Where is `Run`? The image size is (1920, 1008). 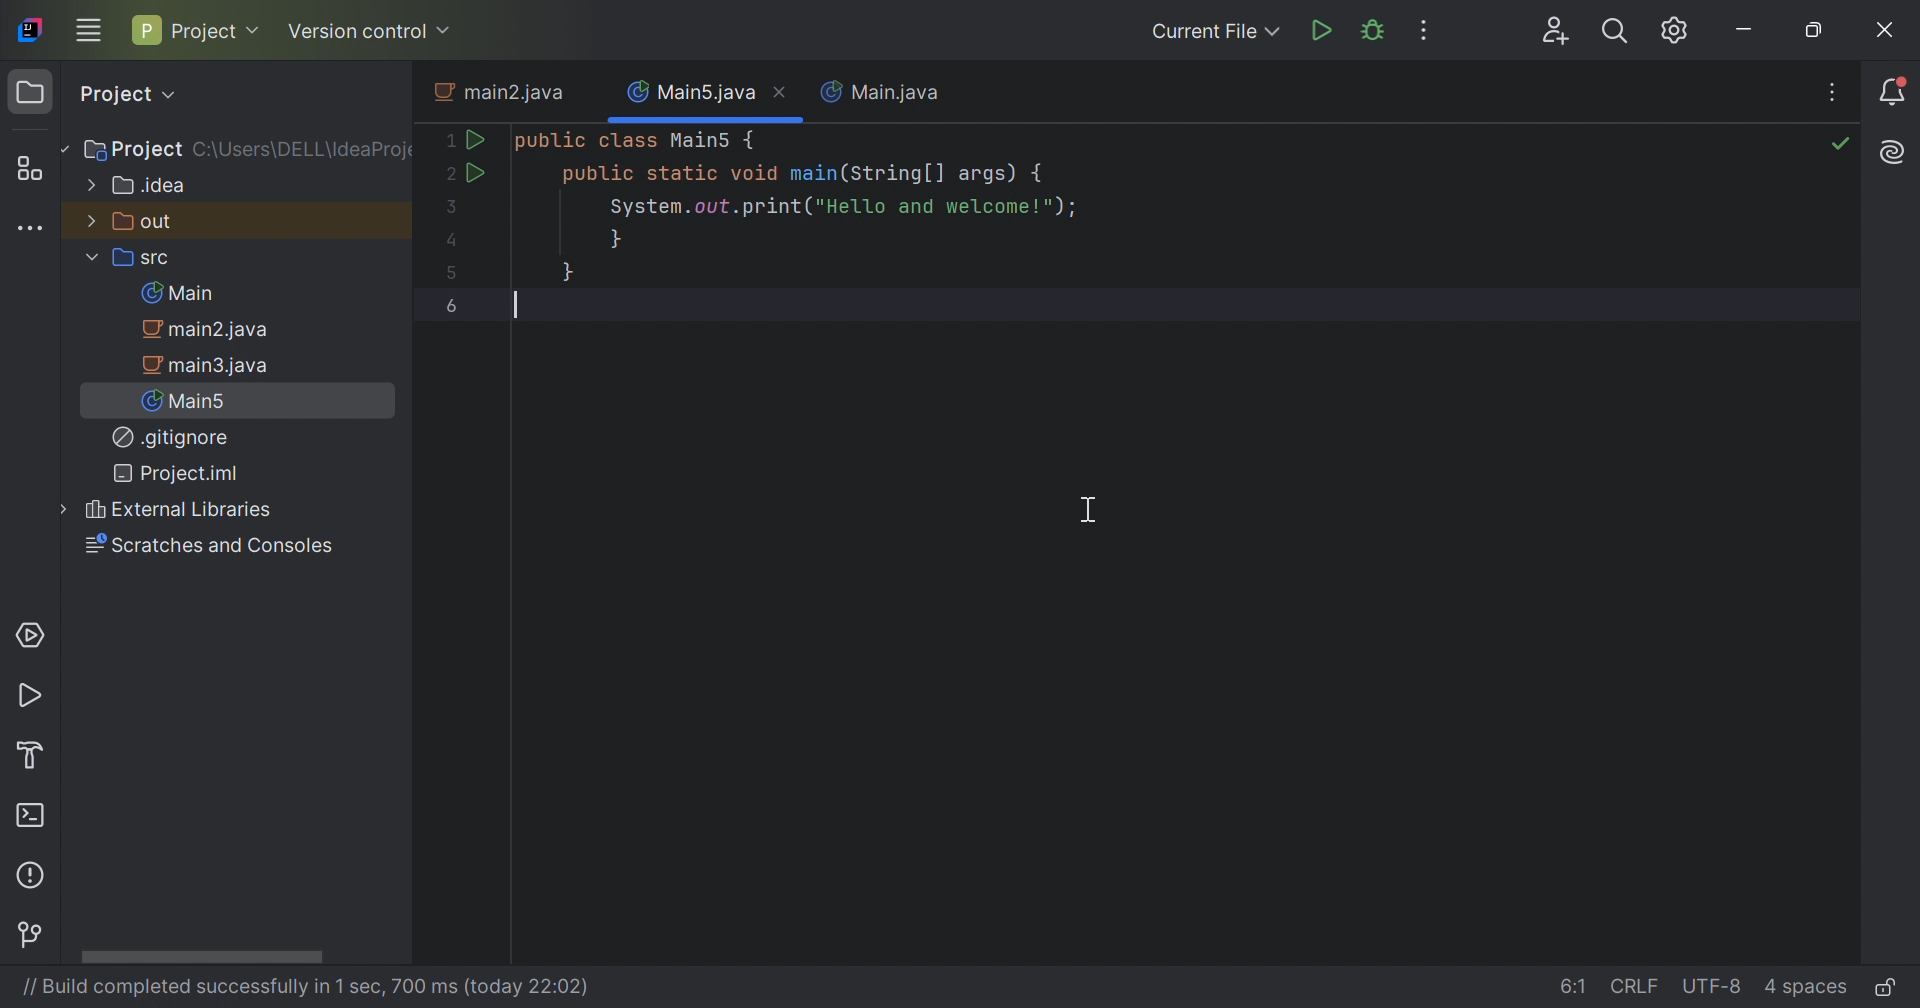
Run is located at coordinates (474, 171).